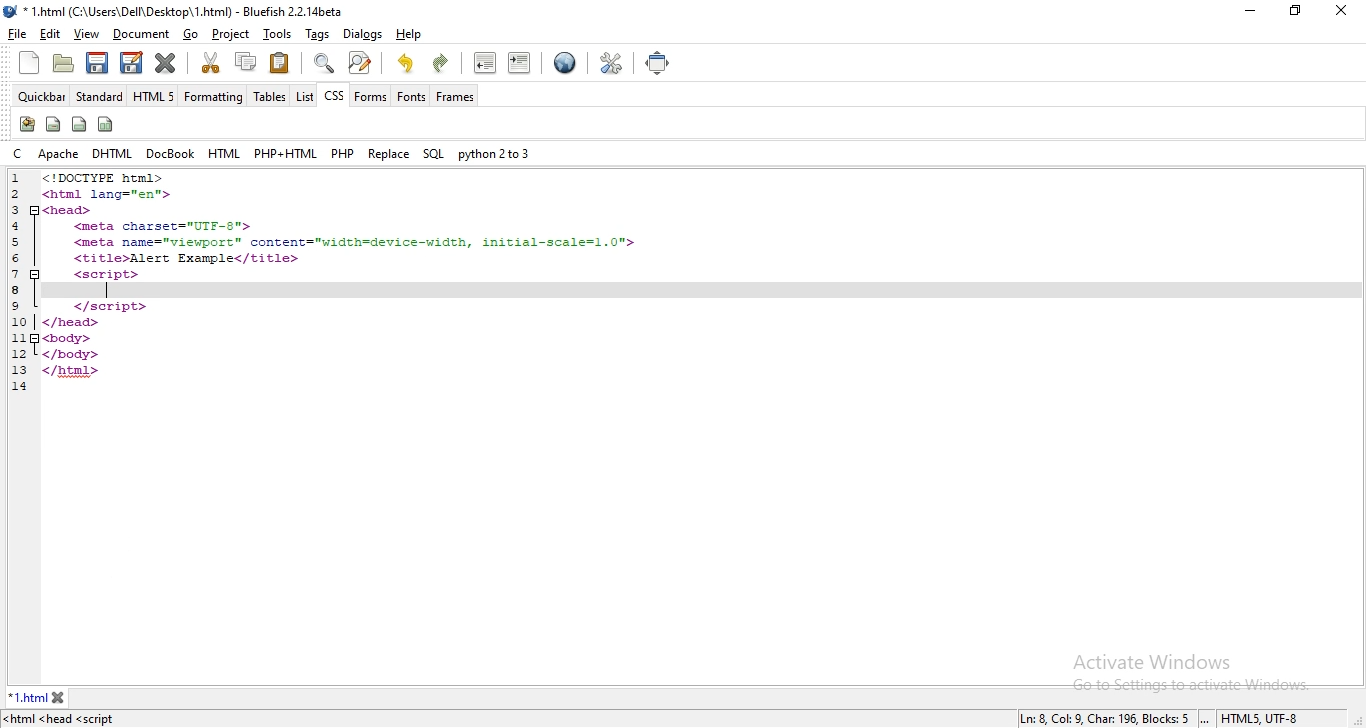  Describe the element at coordinates (114, 151) in the screenshot. I see `dhtml` at that location.